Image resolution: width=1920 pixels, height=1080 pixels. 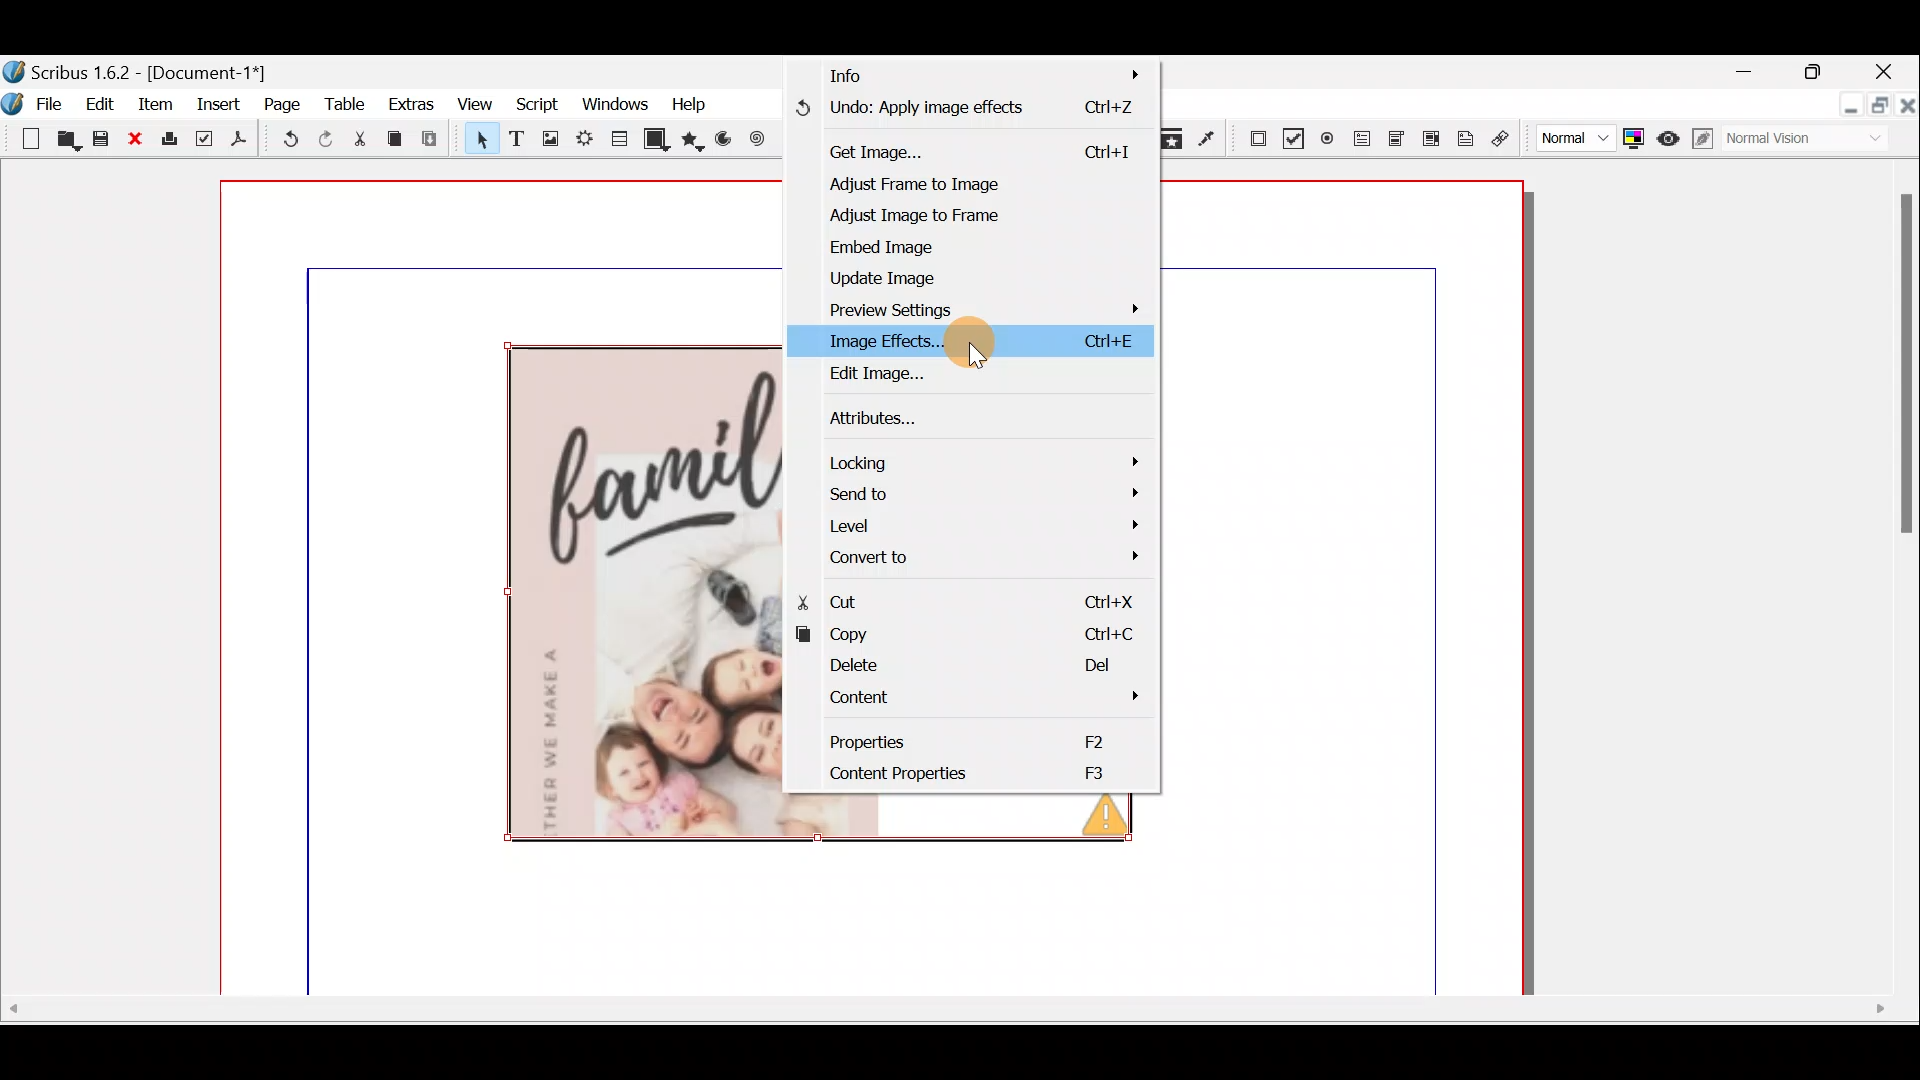 What do you see at coordinates (434, 139) in the screenshot?
I see `Paste` at bounding box center [434, 139].